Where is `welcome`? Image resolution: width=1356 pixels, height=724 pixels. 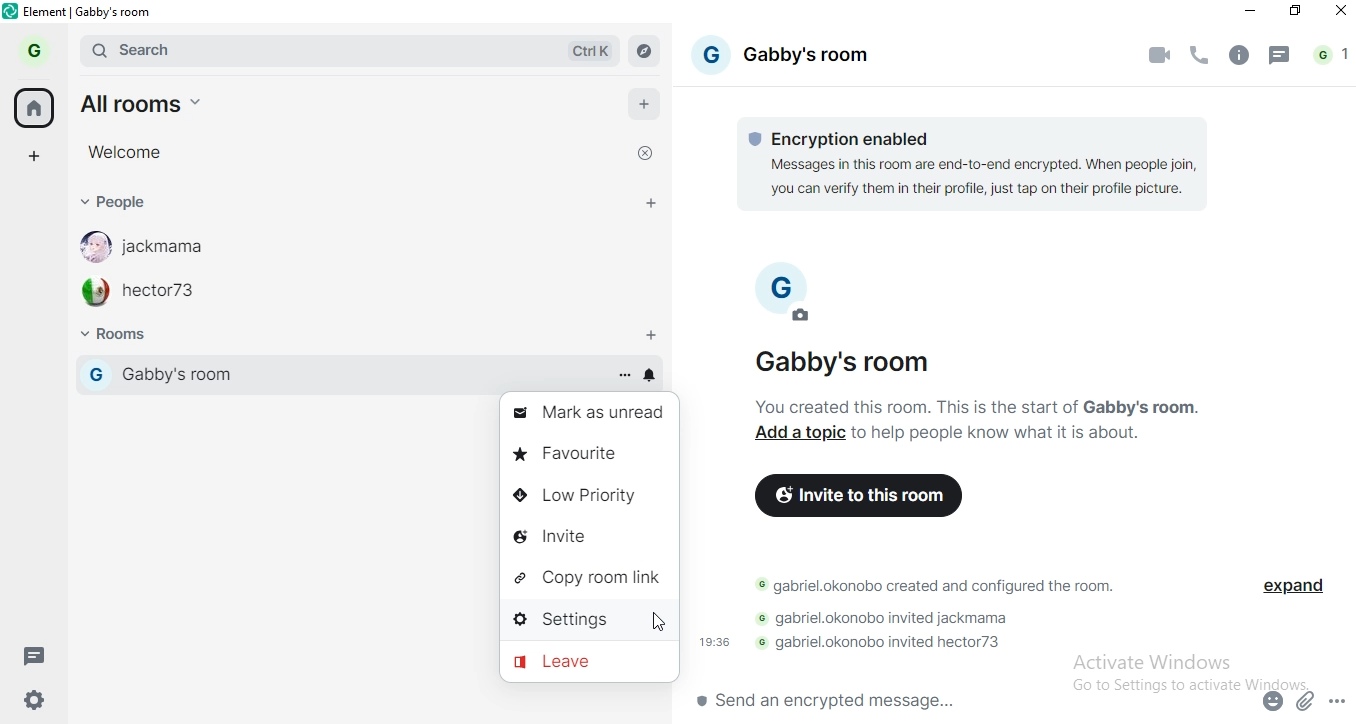
welcome is located at coordinates (127, 151).